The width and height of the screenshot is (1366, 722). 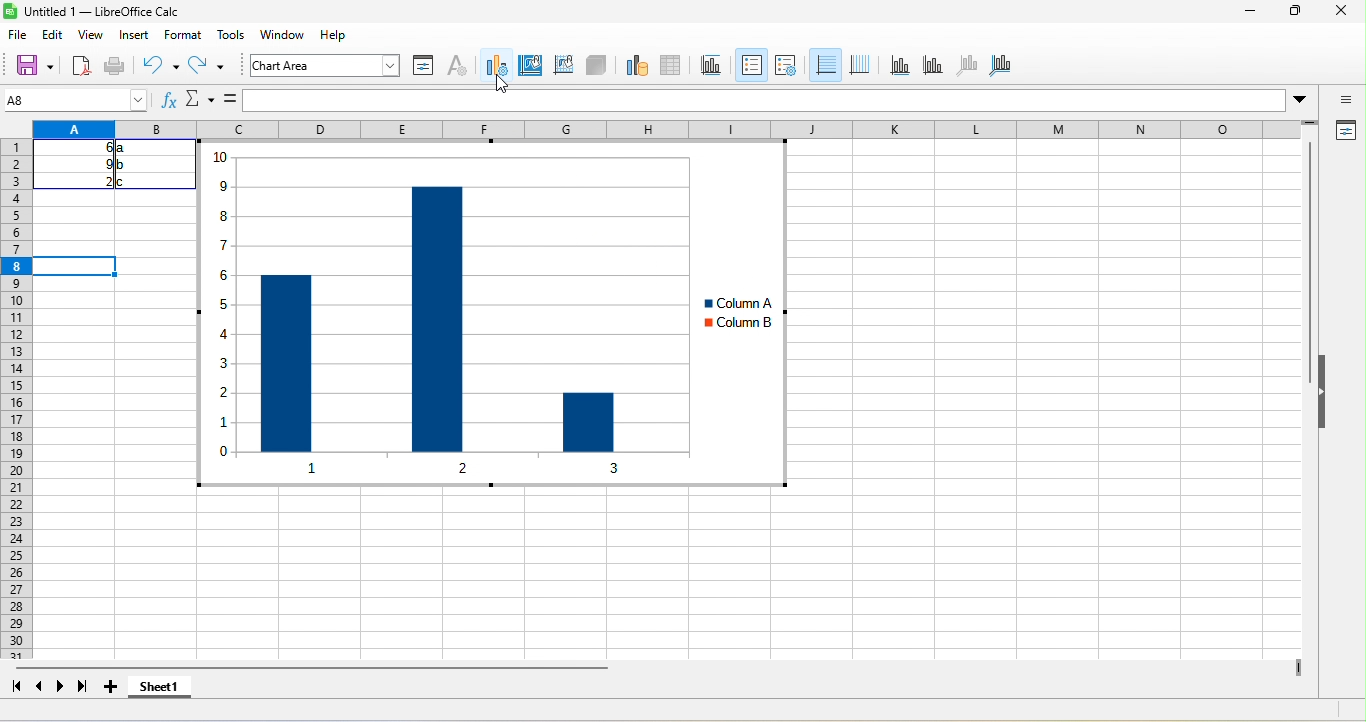 I want to click on formula, so click(x=228, y=100).